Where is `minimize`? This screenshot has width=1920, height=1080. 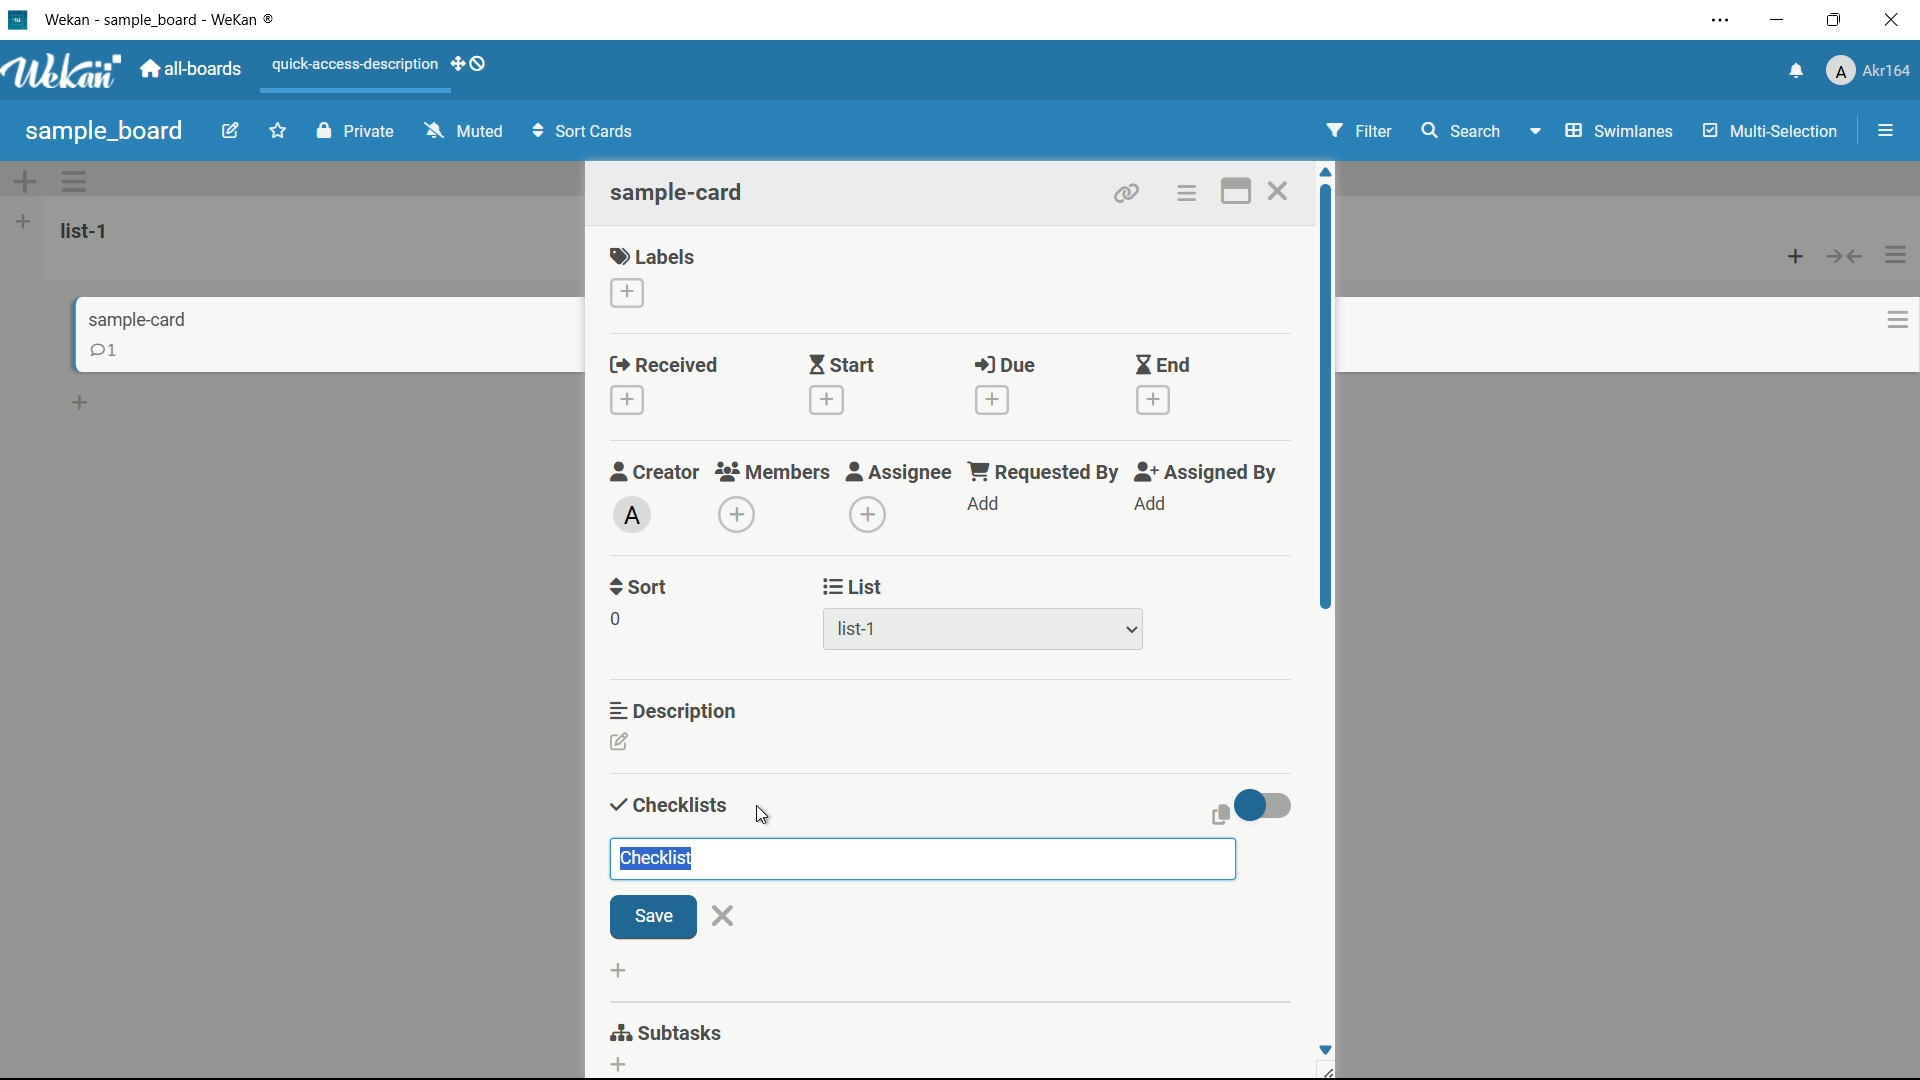 minimize is located at coordinates (1779, 21).